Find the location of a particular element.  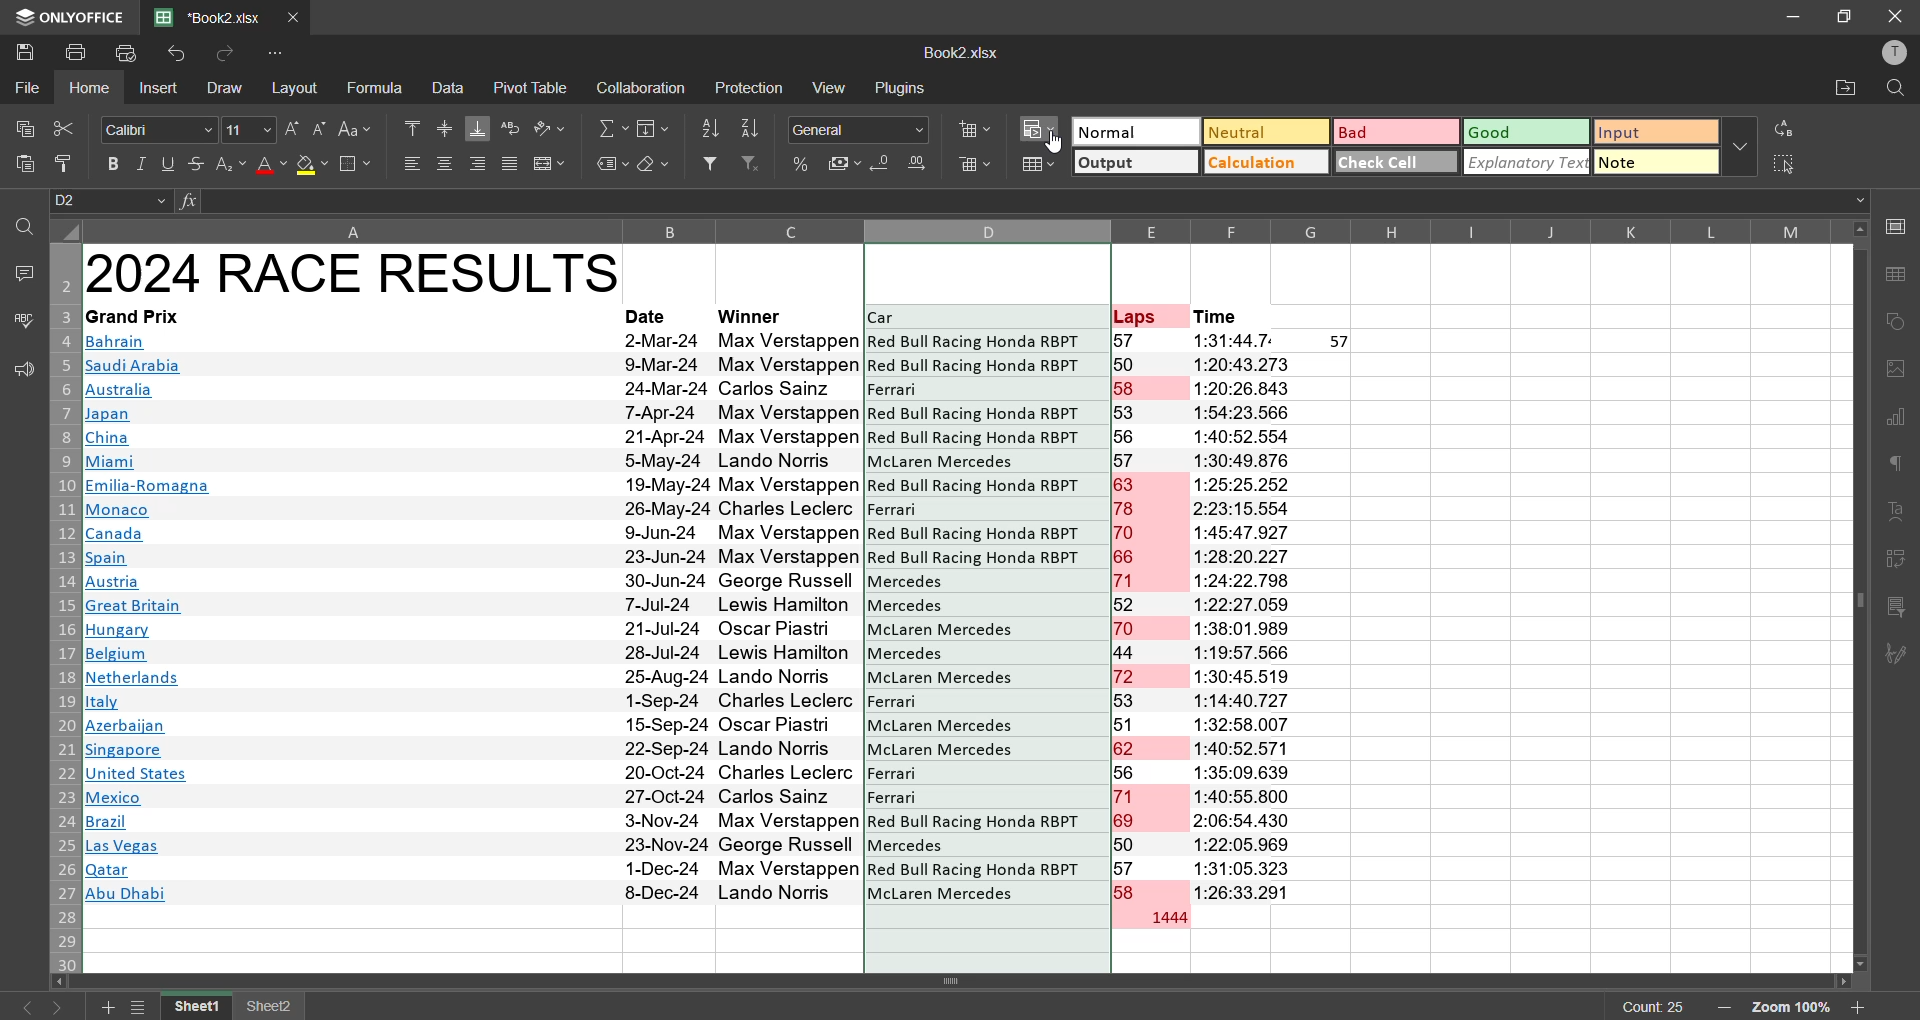

call settings is located at coordinates (1898, 231).